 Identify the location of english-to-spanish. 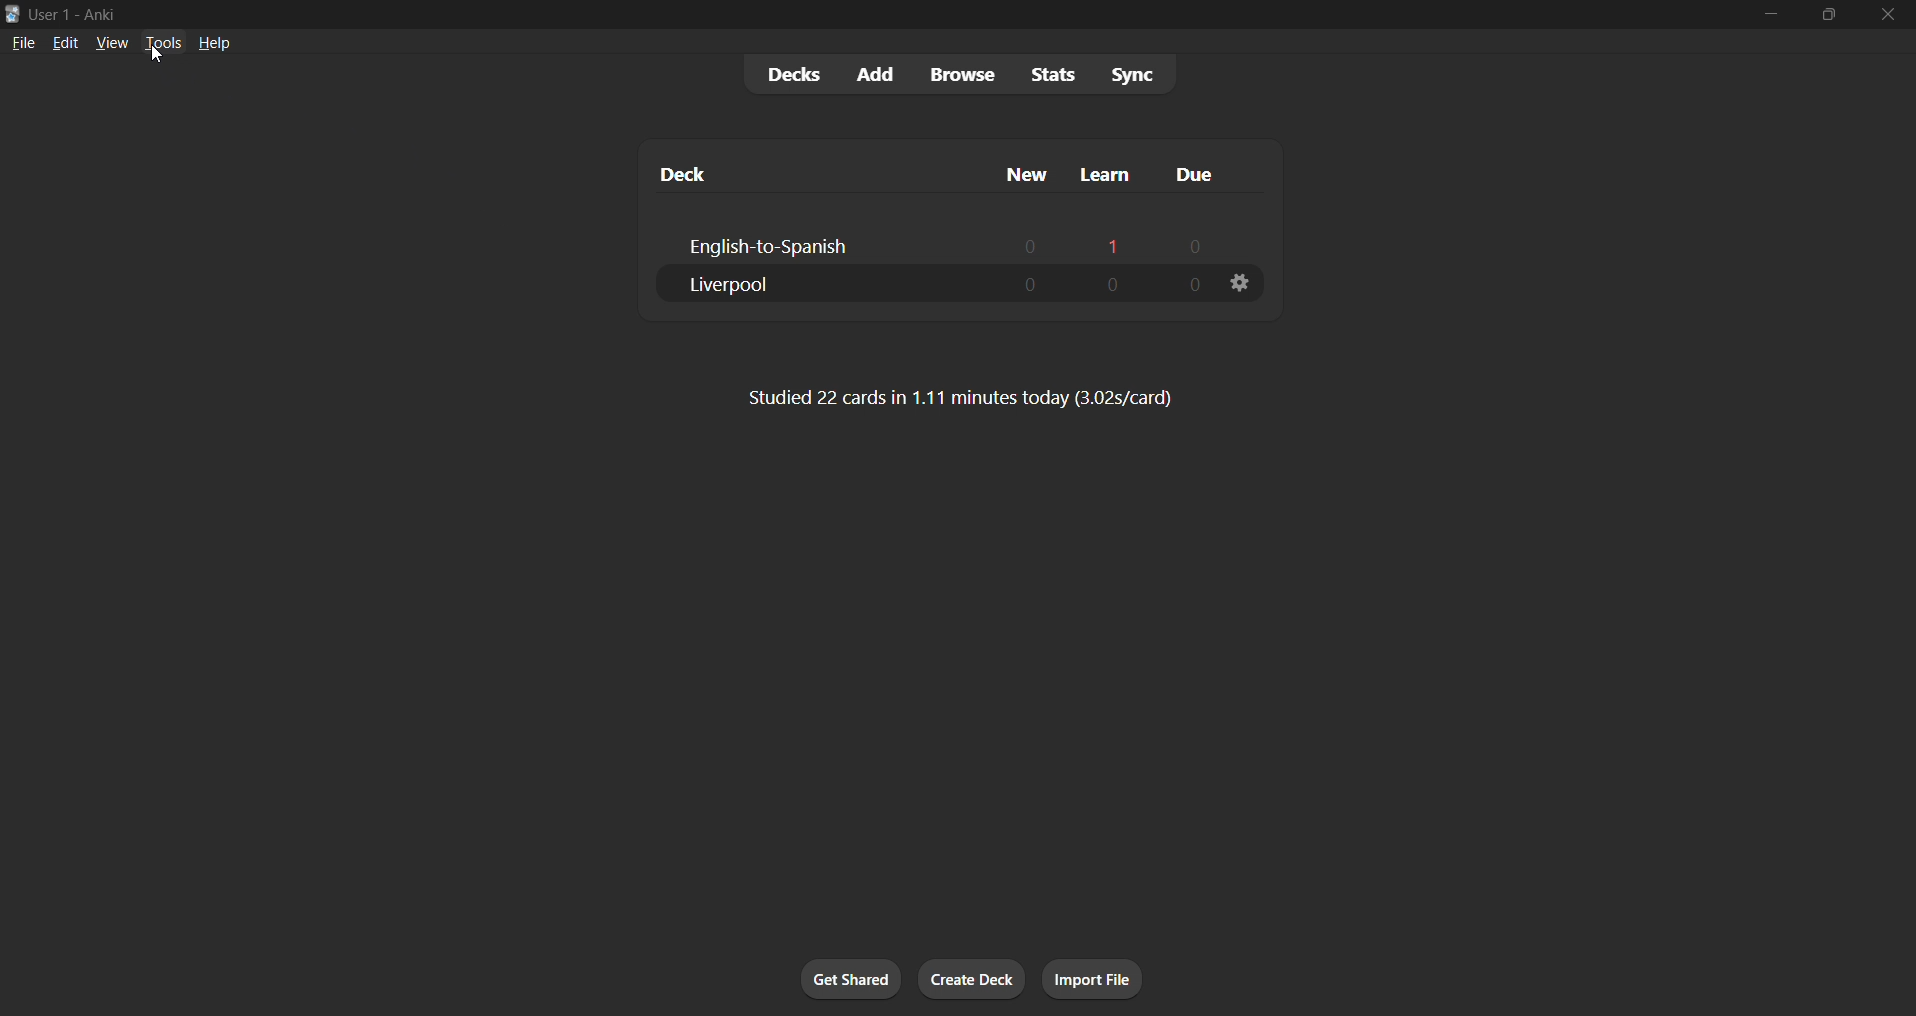
(790, 246).